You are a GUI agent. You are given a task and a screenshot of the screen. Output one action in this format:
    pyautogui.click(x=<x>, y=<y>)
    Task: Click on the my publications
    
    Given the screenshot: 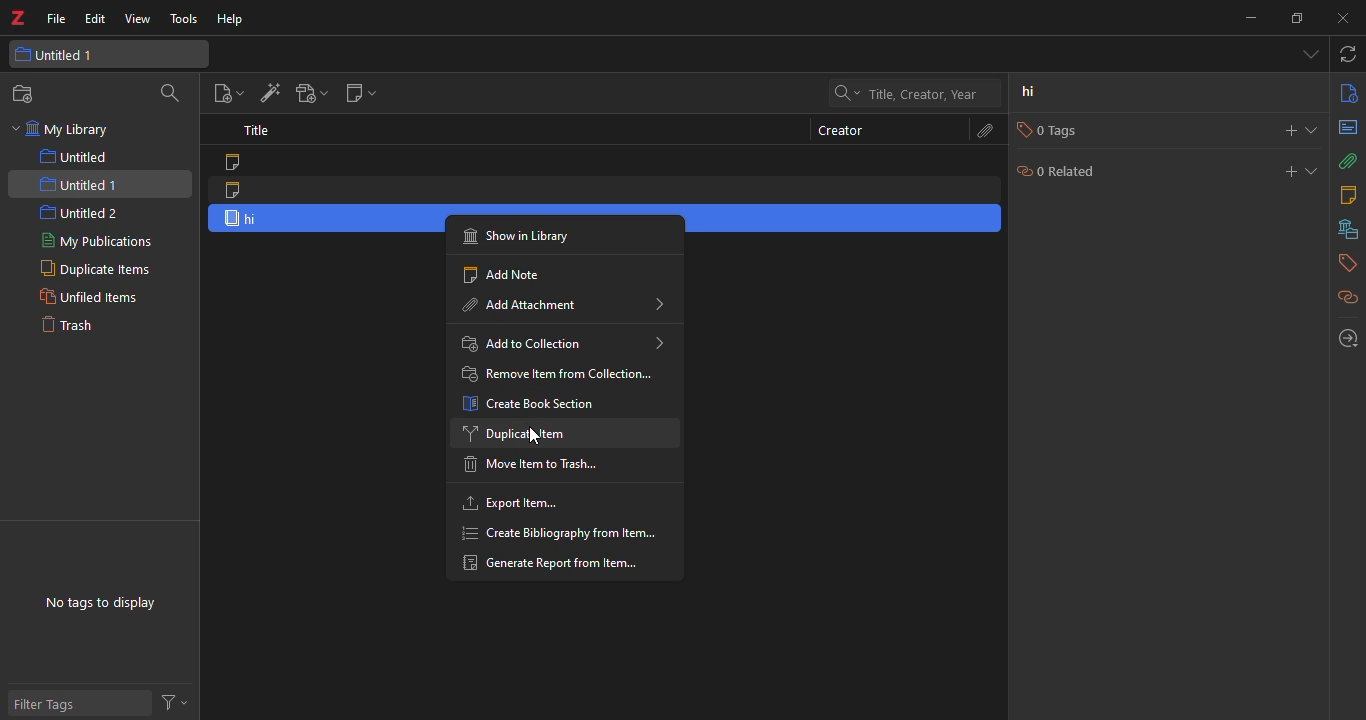 What is the action you would take?
    pyautogui.click(x=92, y=241)
    